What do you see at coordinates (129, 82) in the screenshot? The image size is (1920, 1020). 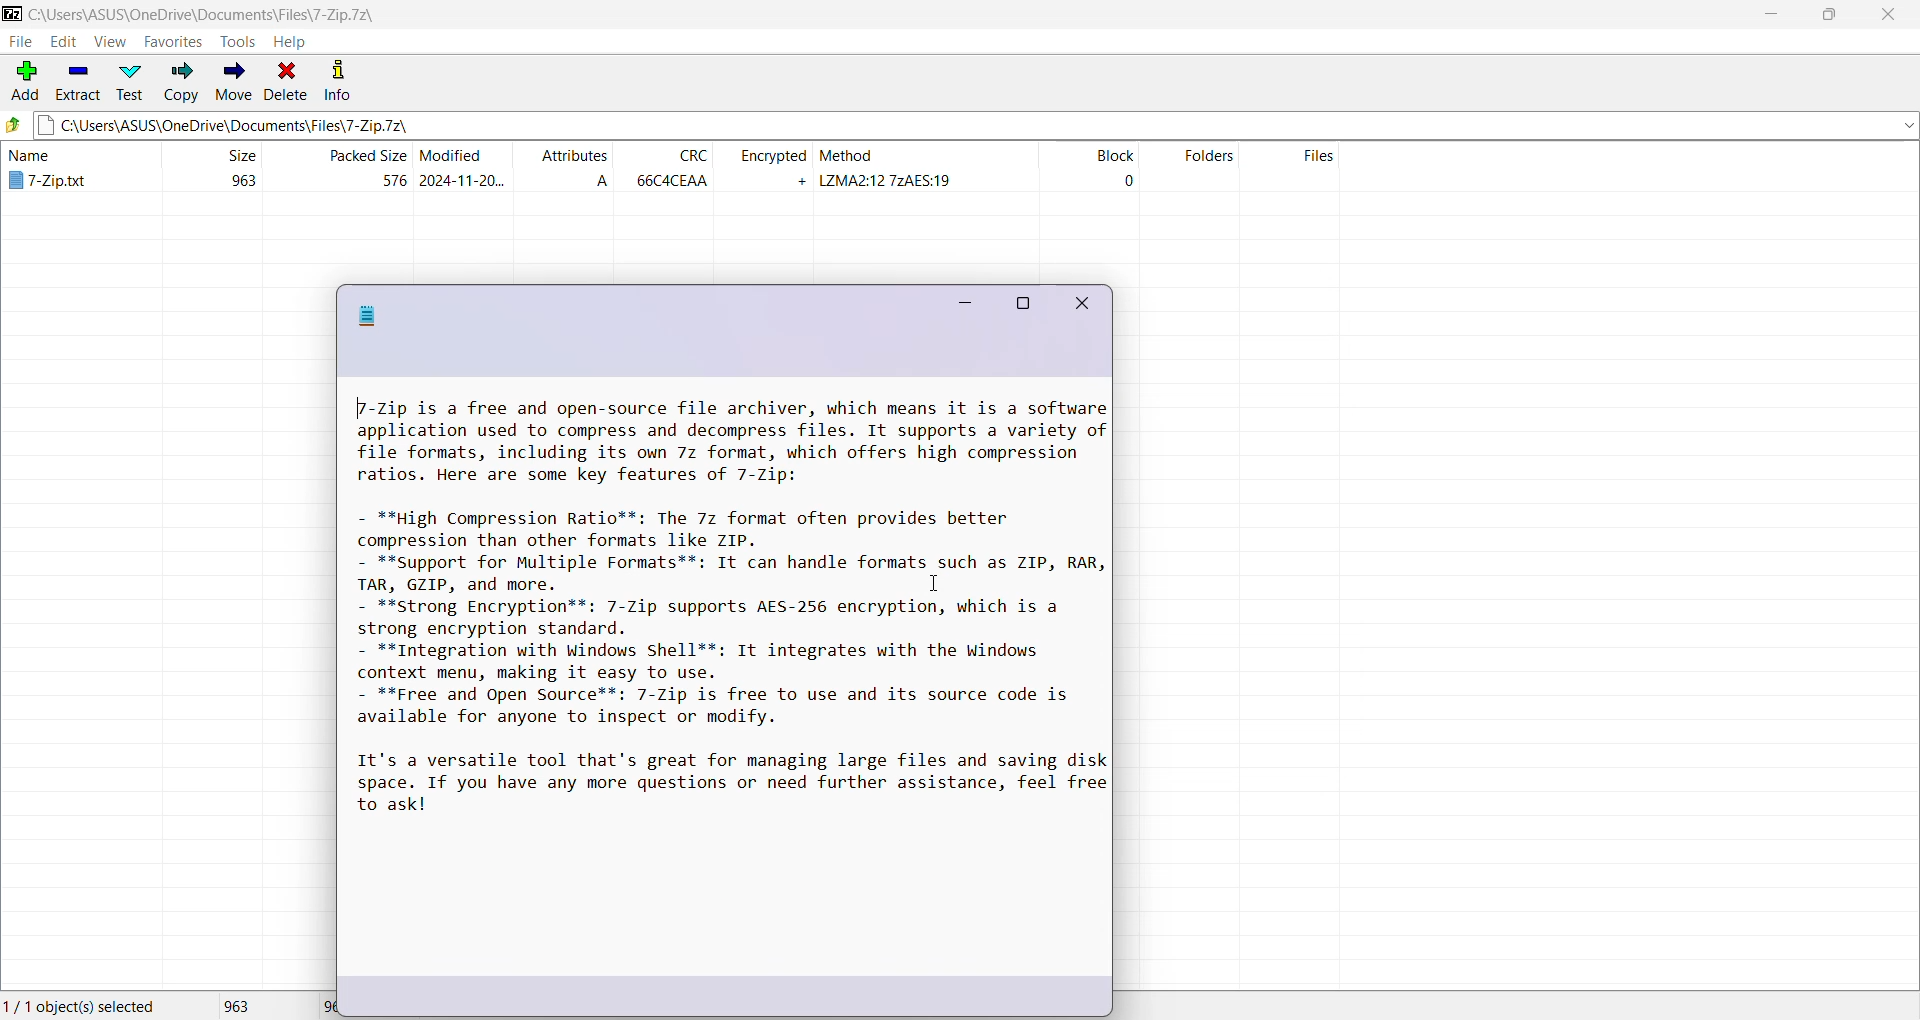 I see `Test` at bounding box center [129, 82].